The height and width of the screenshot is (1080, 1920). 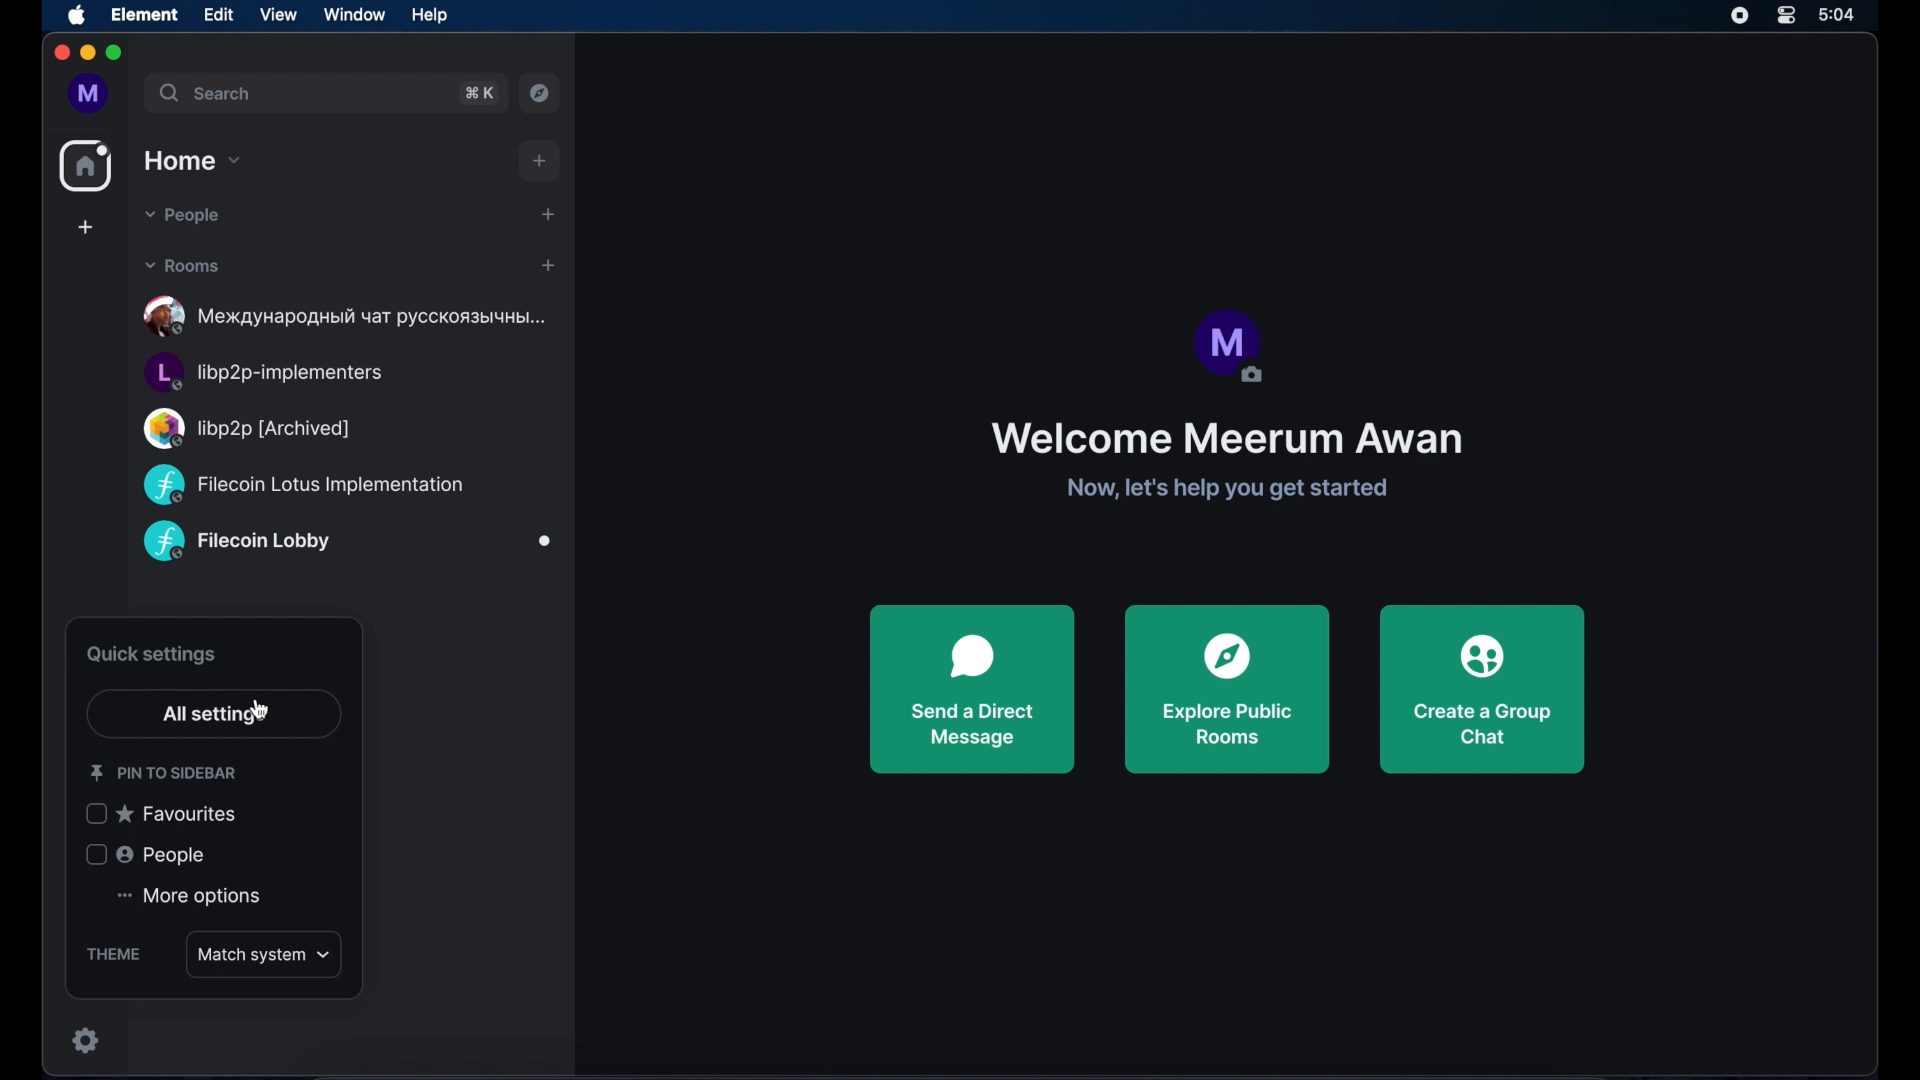 What do you see at coordinates (86, 227) in the screenshot?
I see `create space` at bounding box center [86, 227].